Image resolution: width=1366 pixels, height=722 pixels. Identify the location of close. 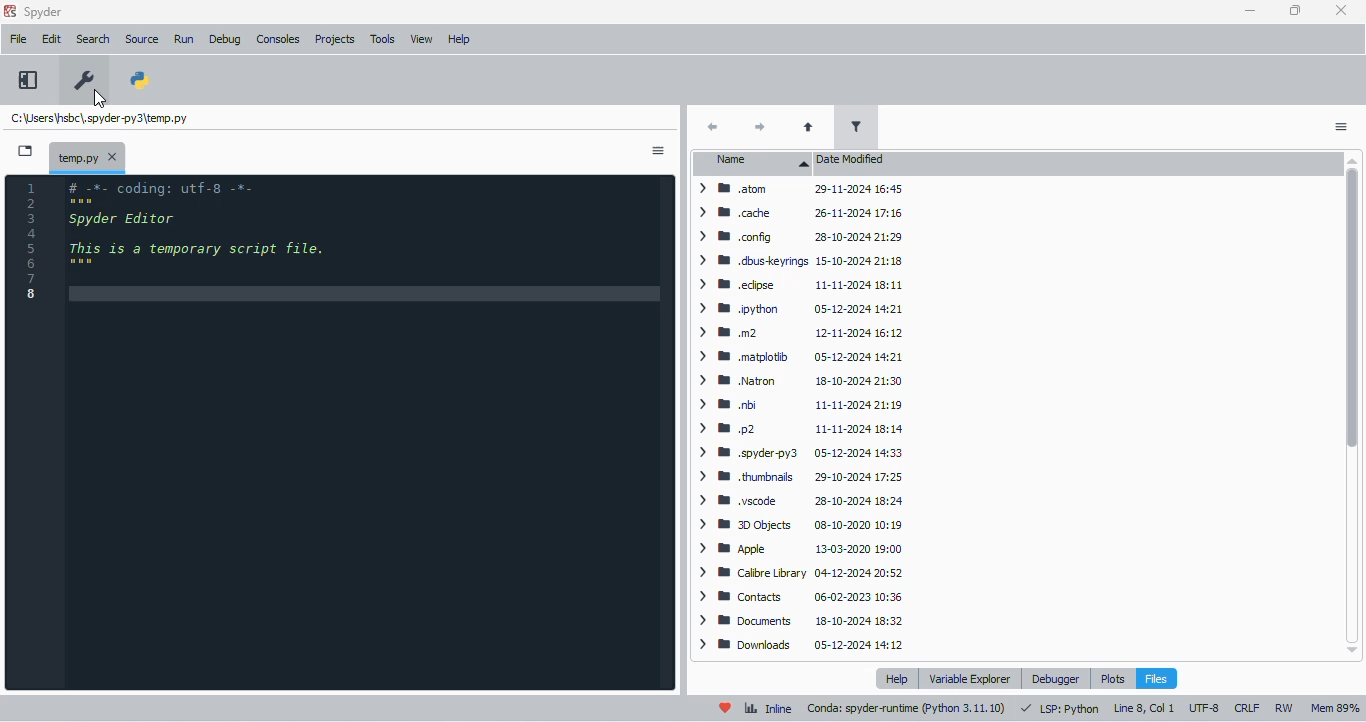
(1342, 10).